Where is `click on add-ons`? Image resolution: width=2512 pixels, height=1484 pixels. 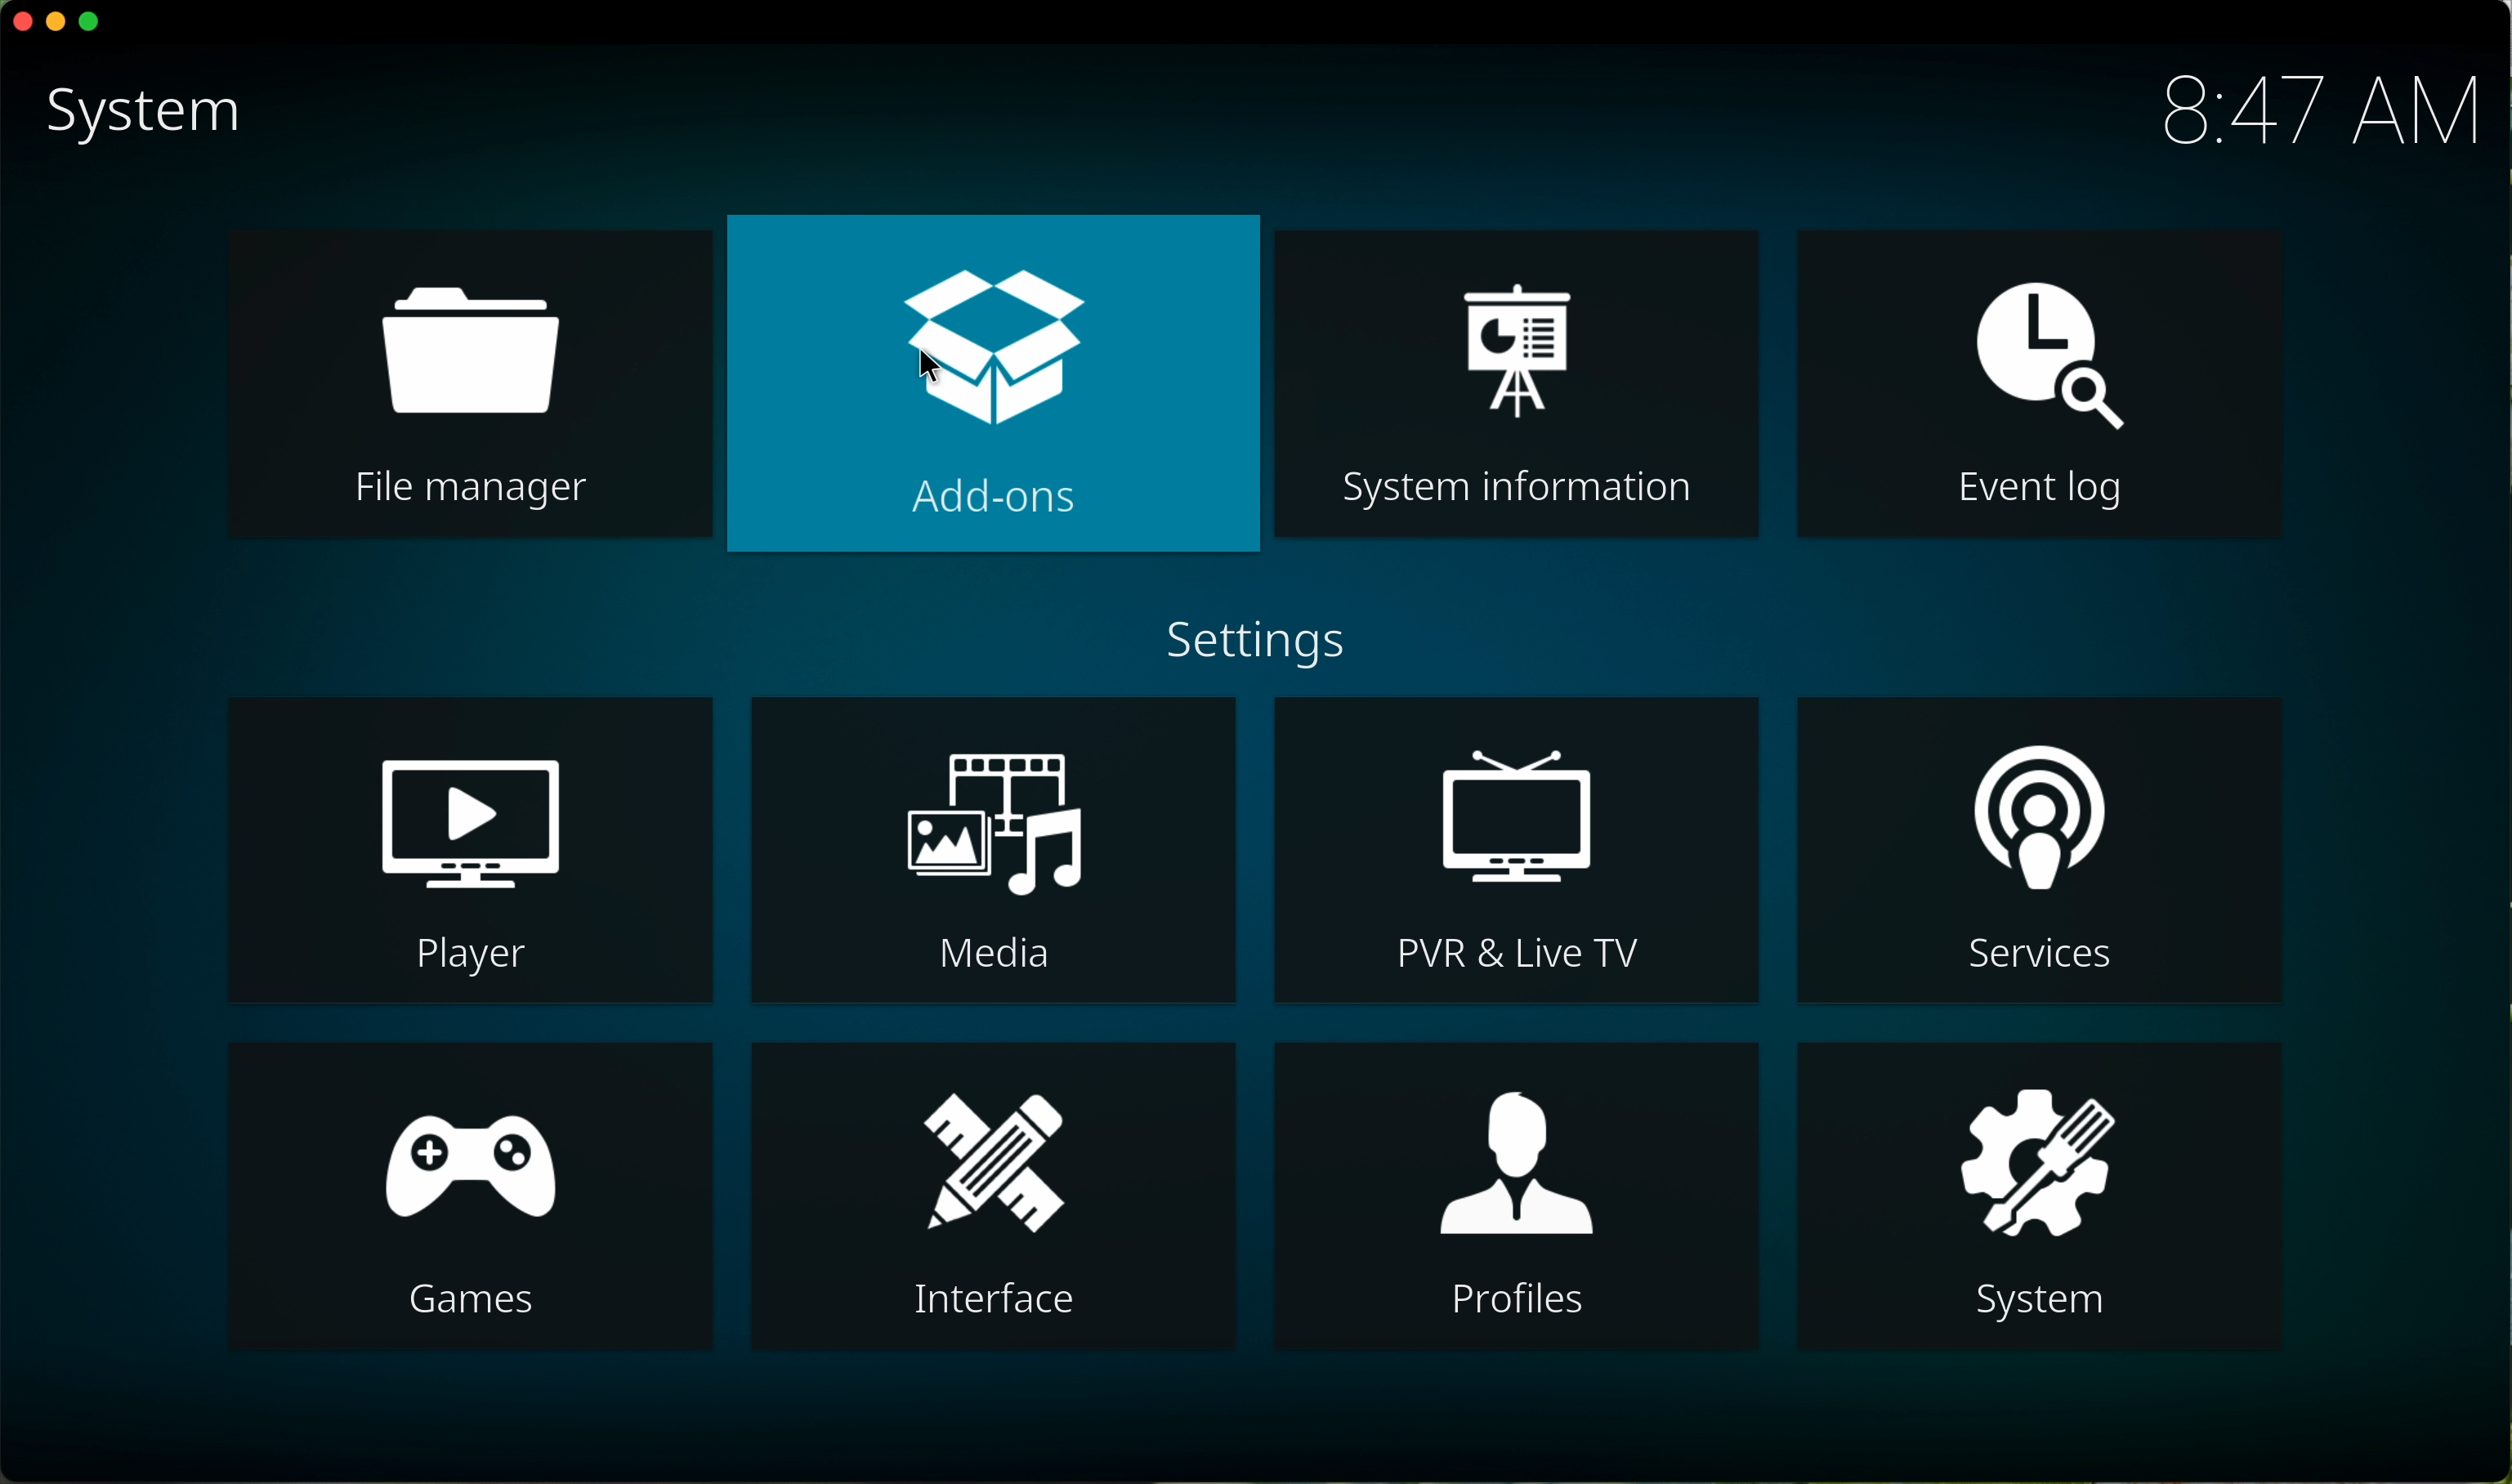 click on add-ons is located at coordinates (992, 383).